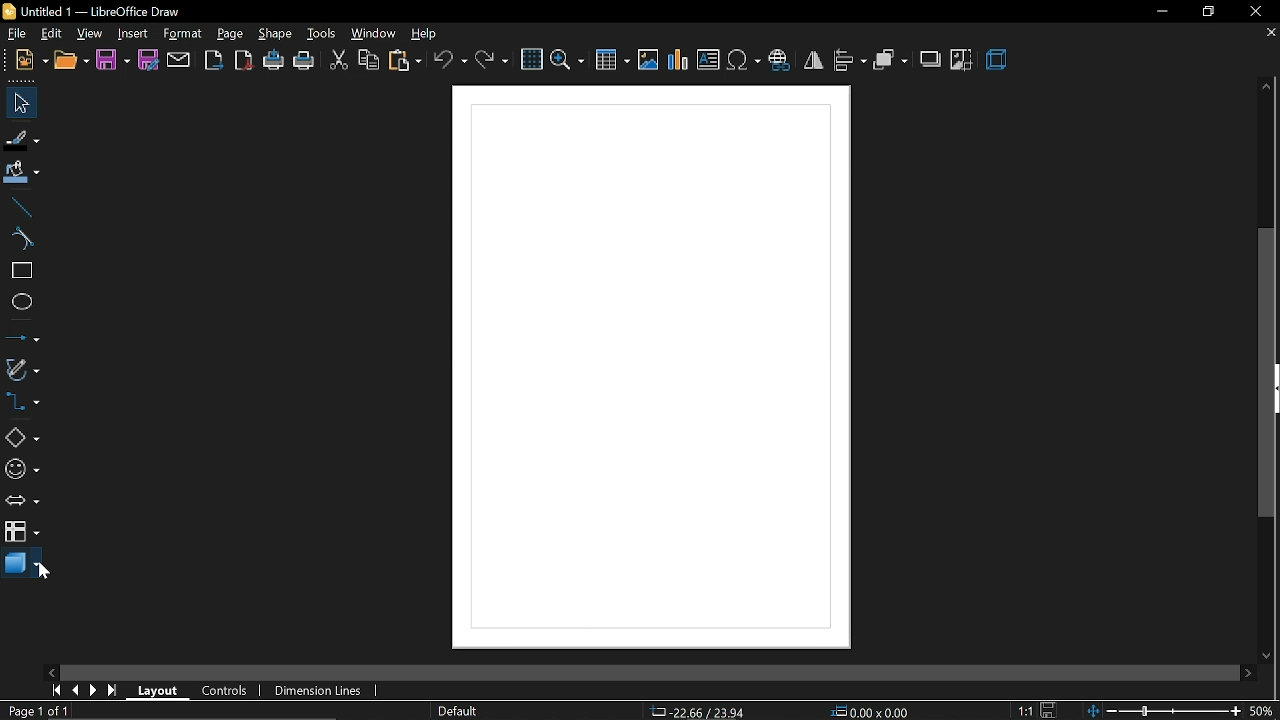 This screenshot has height=720, width=1280. What do you see at coordinates (70, 60) in the screenshot?
I see `open` at bounding box center [70, 60].